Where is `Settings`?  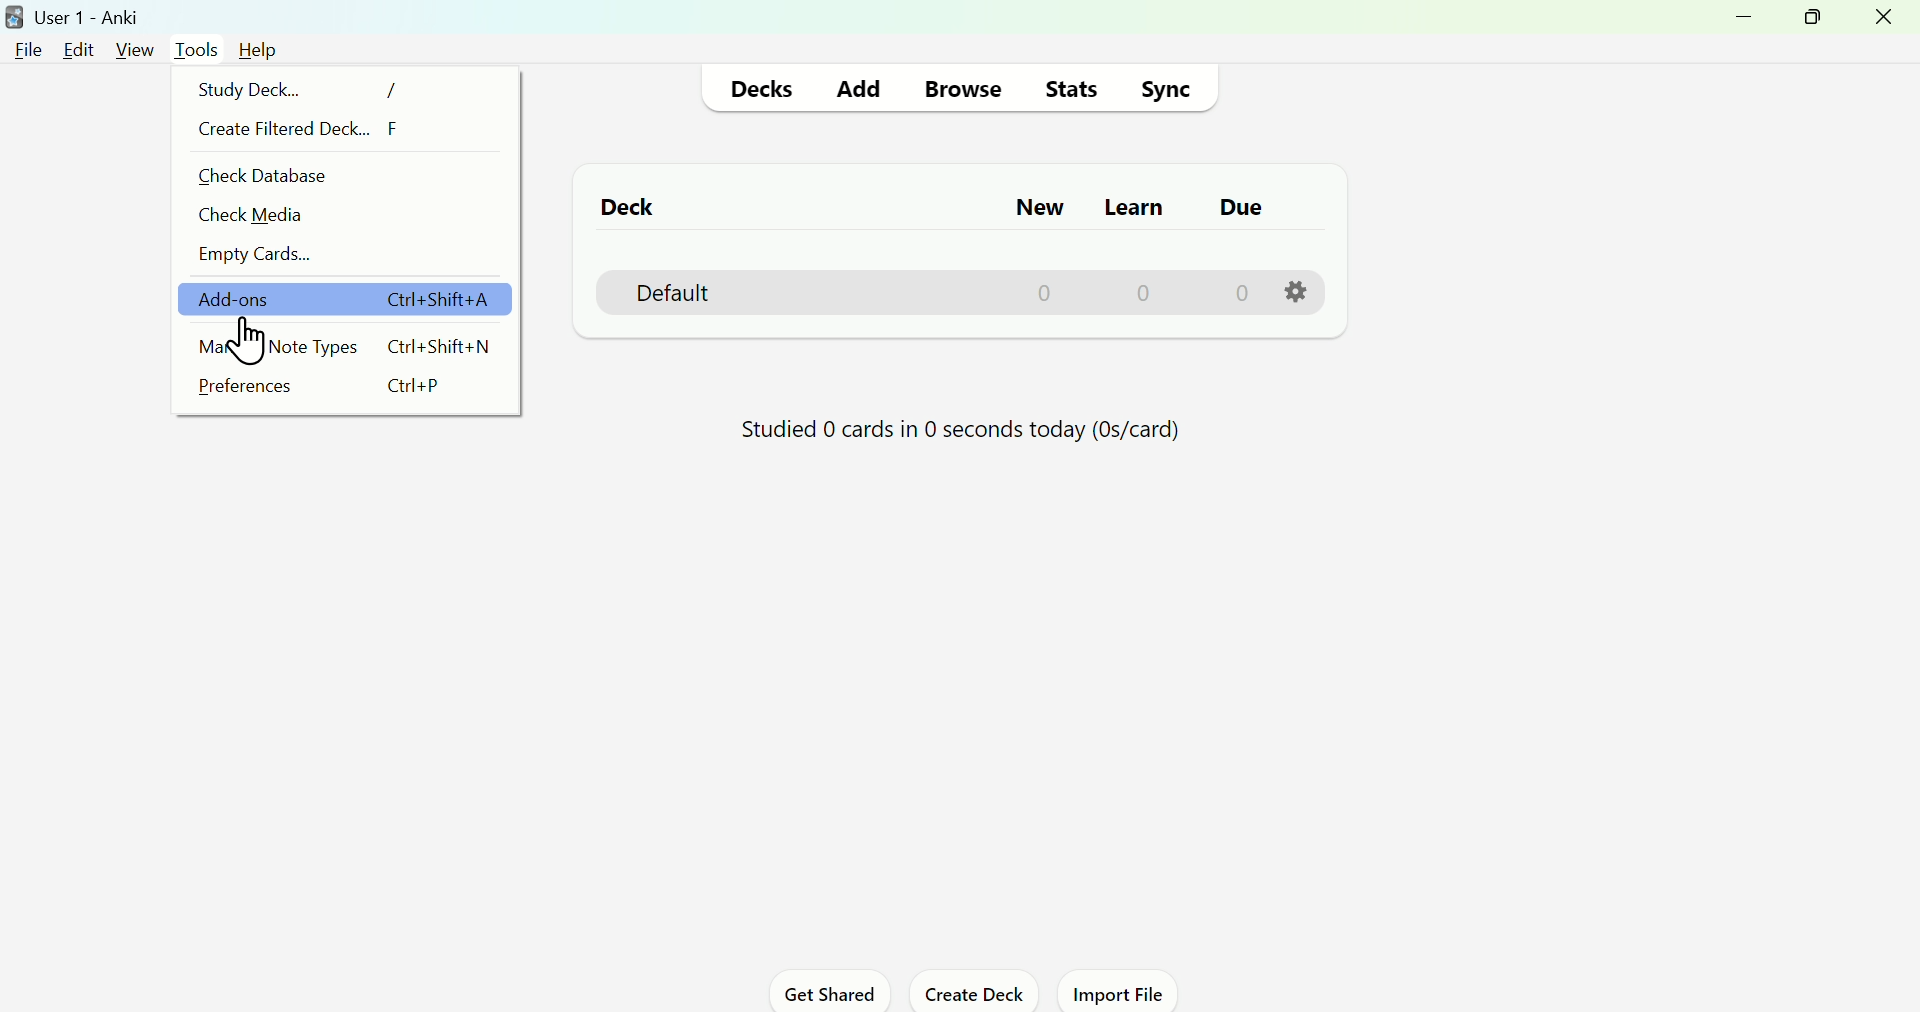
Settings is located at coordinates (1300, 293).